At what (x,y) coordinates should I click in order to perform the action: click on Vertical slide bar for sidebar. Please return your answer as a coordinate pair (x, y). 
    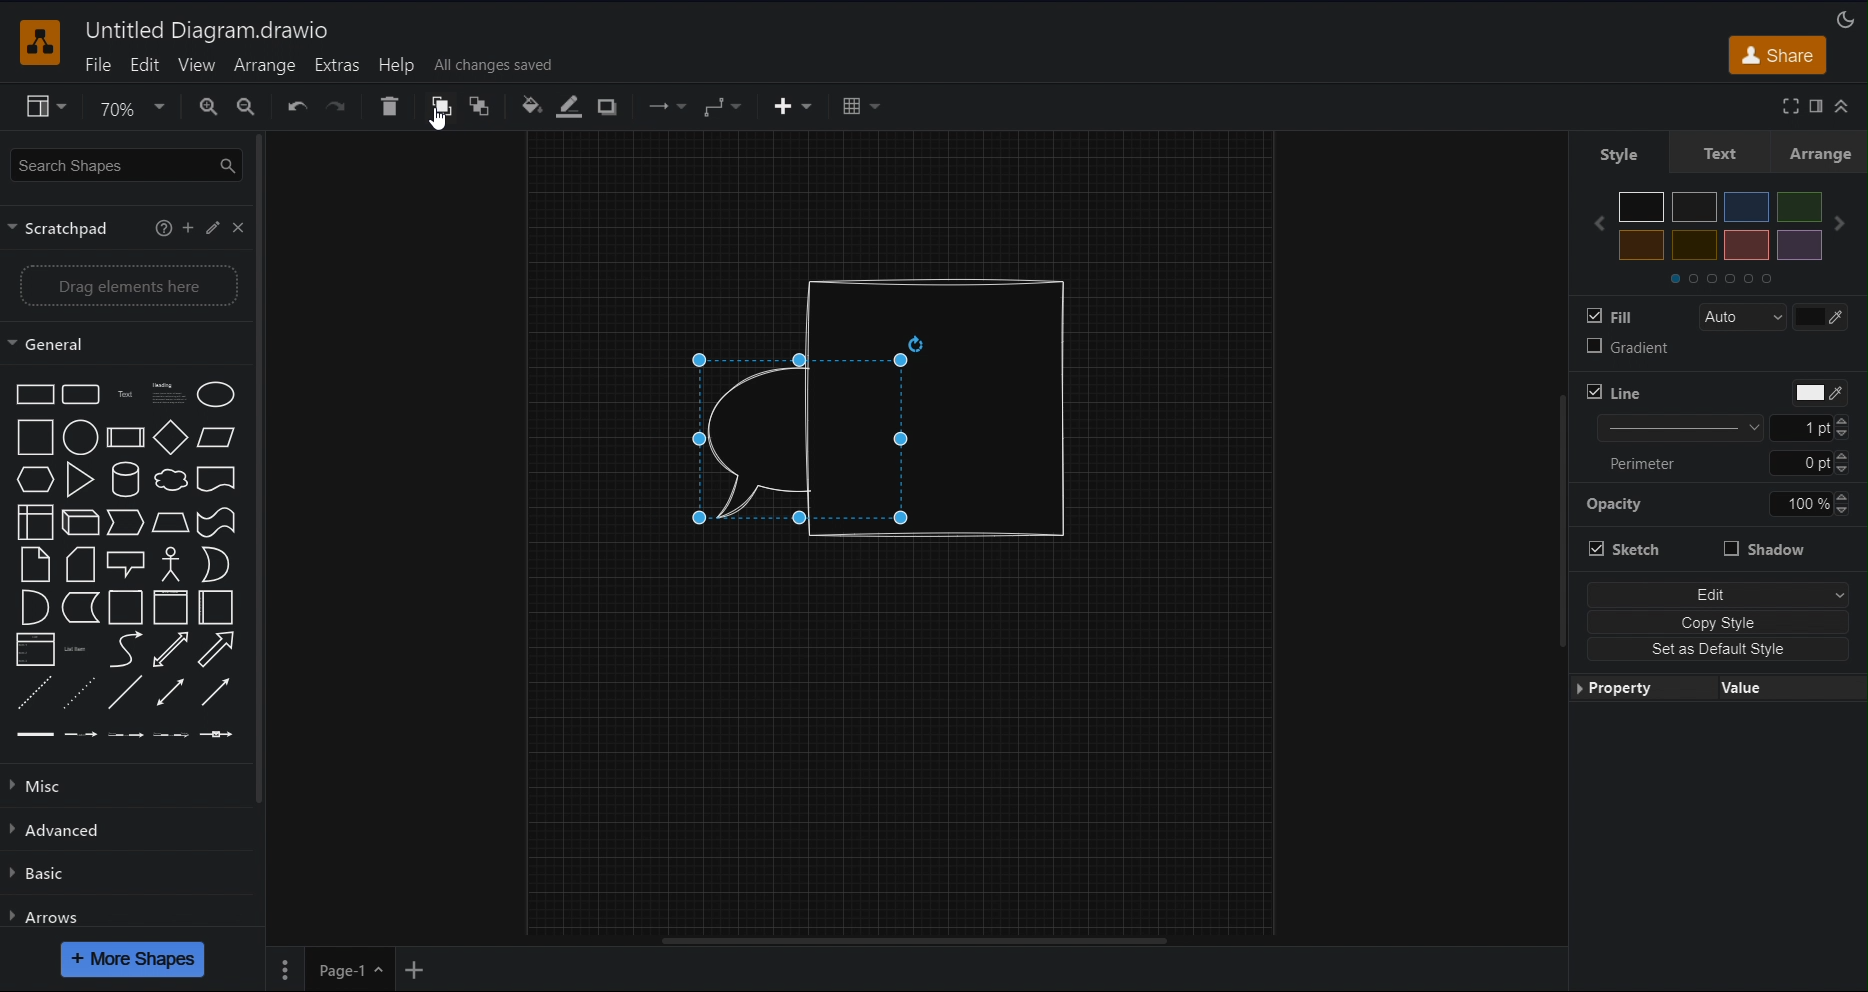
    Looking at the image, I should click on (258, 470).